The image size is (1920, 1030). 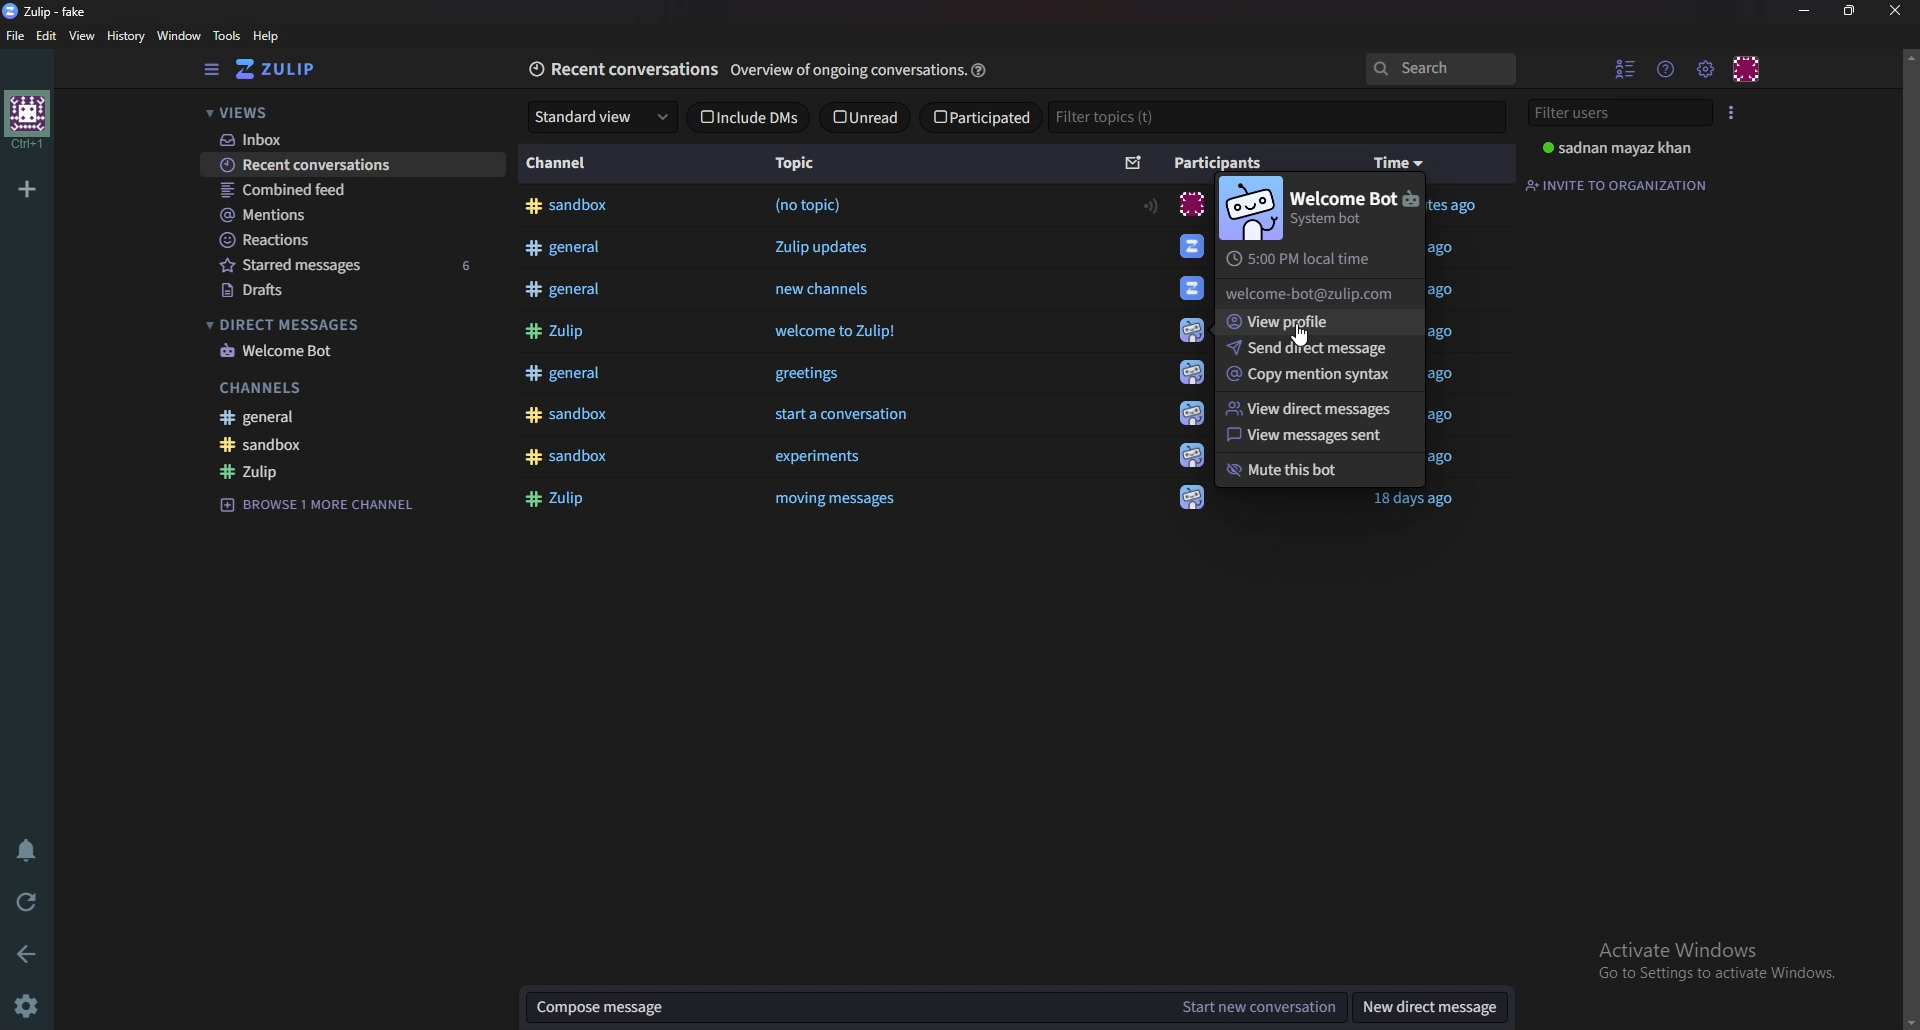 I want to click on topic, so click(x=804, y=164).